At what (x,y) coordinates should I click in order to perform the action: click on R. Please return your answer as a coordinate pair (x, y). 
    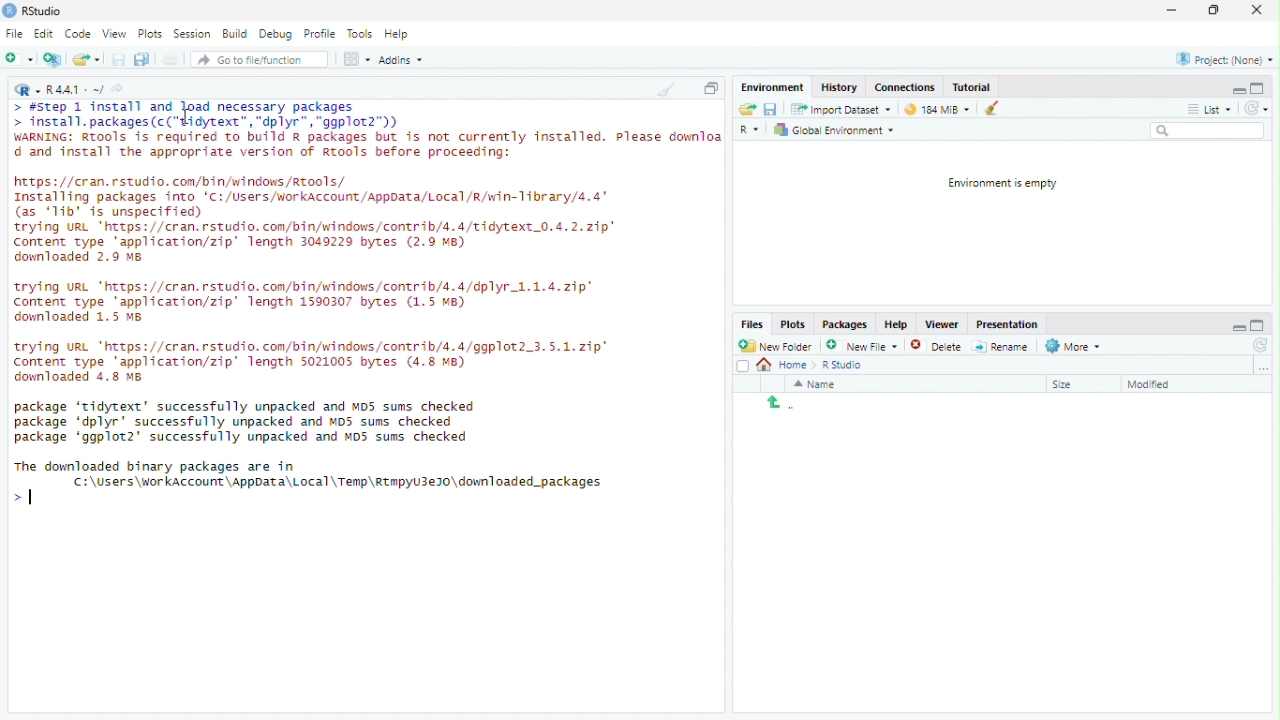
    Looking at the image, I should click on (27, 89).